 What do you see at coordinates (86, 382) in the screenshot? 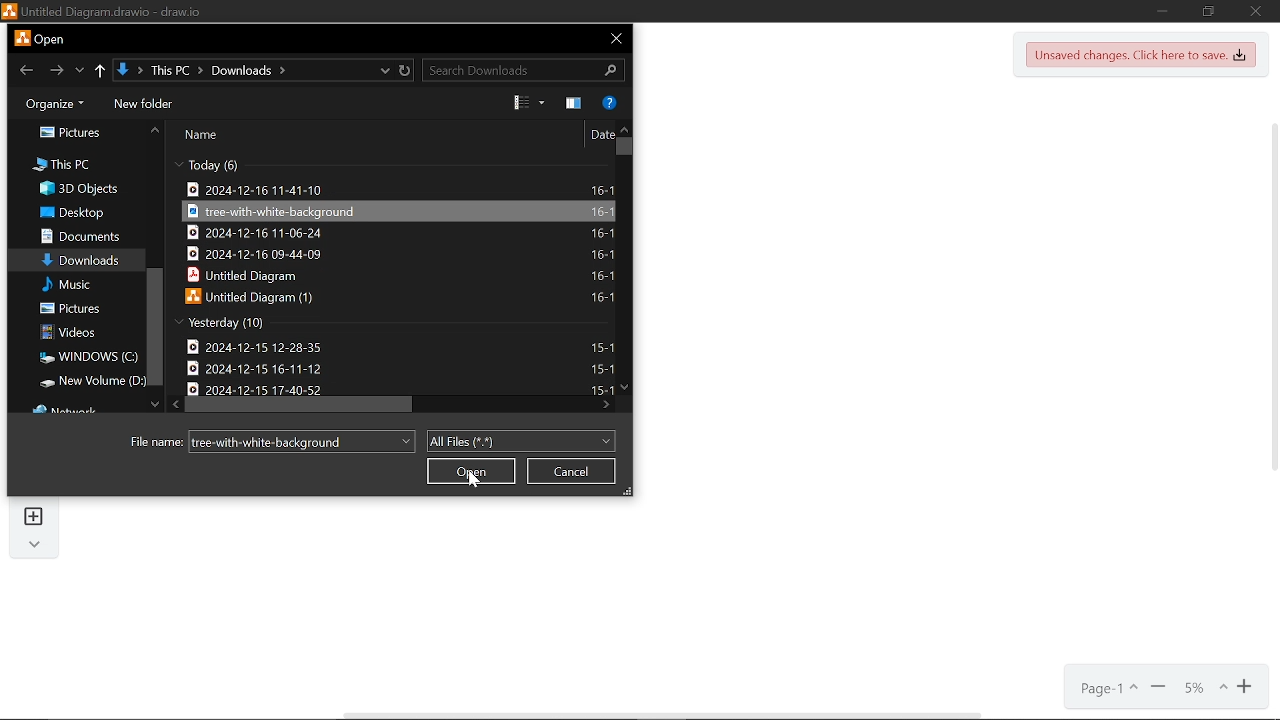
I see `new volume` at bounding box center [86, 382].